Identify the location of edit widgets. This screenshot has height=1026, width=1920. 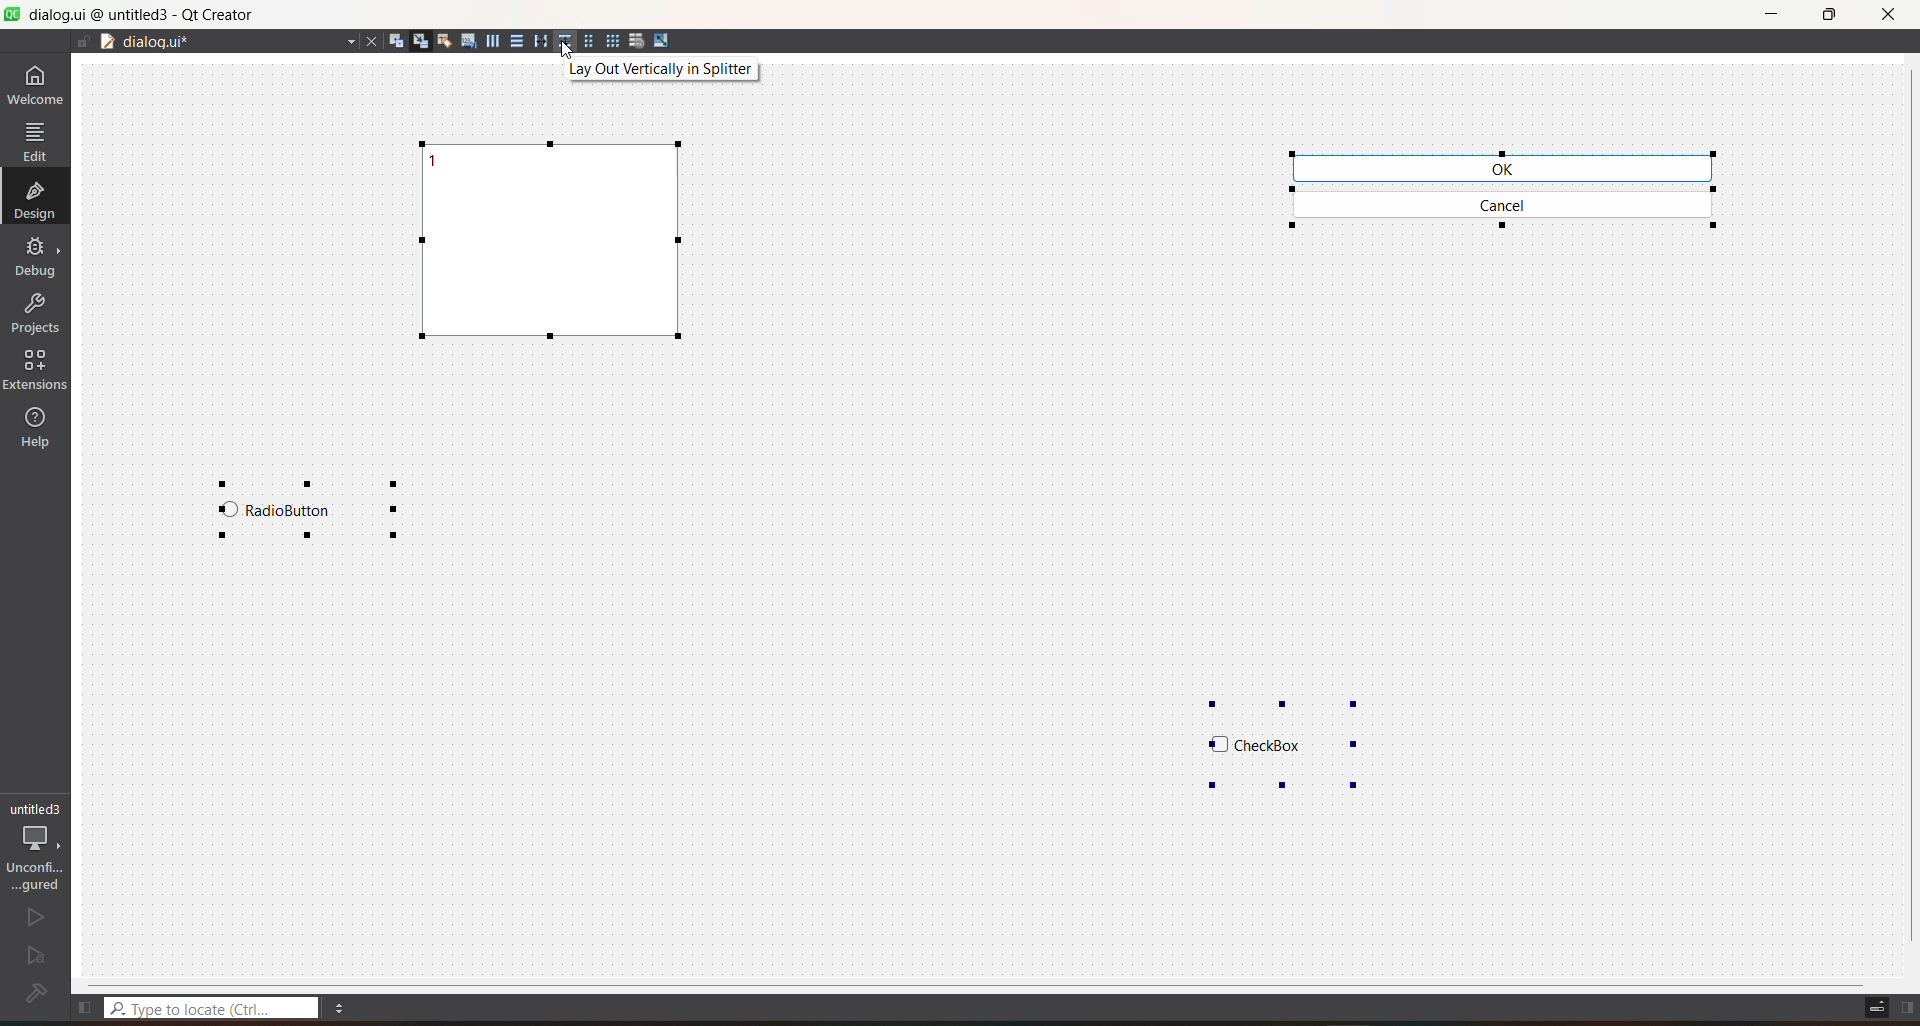
(395, 40).